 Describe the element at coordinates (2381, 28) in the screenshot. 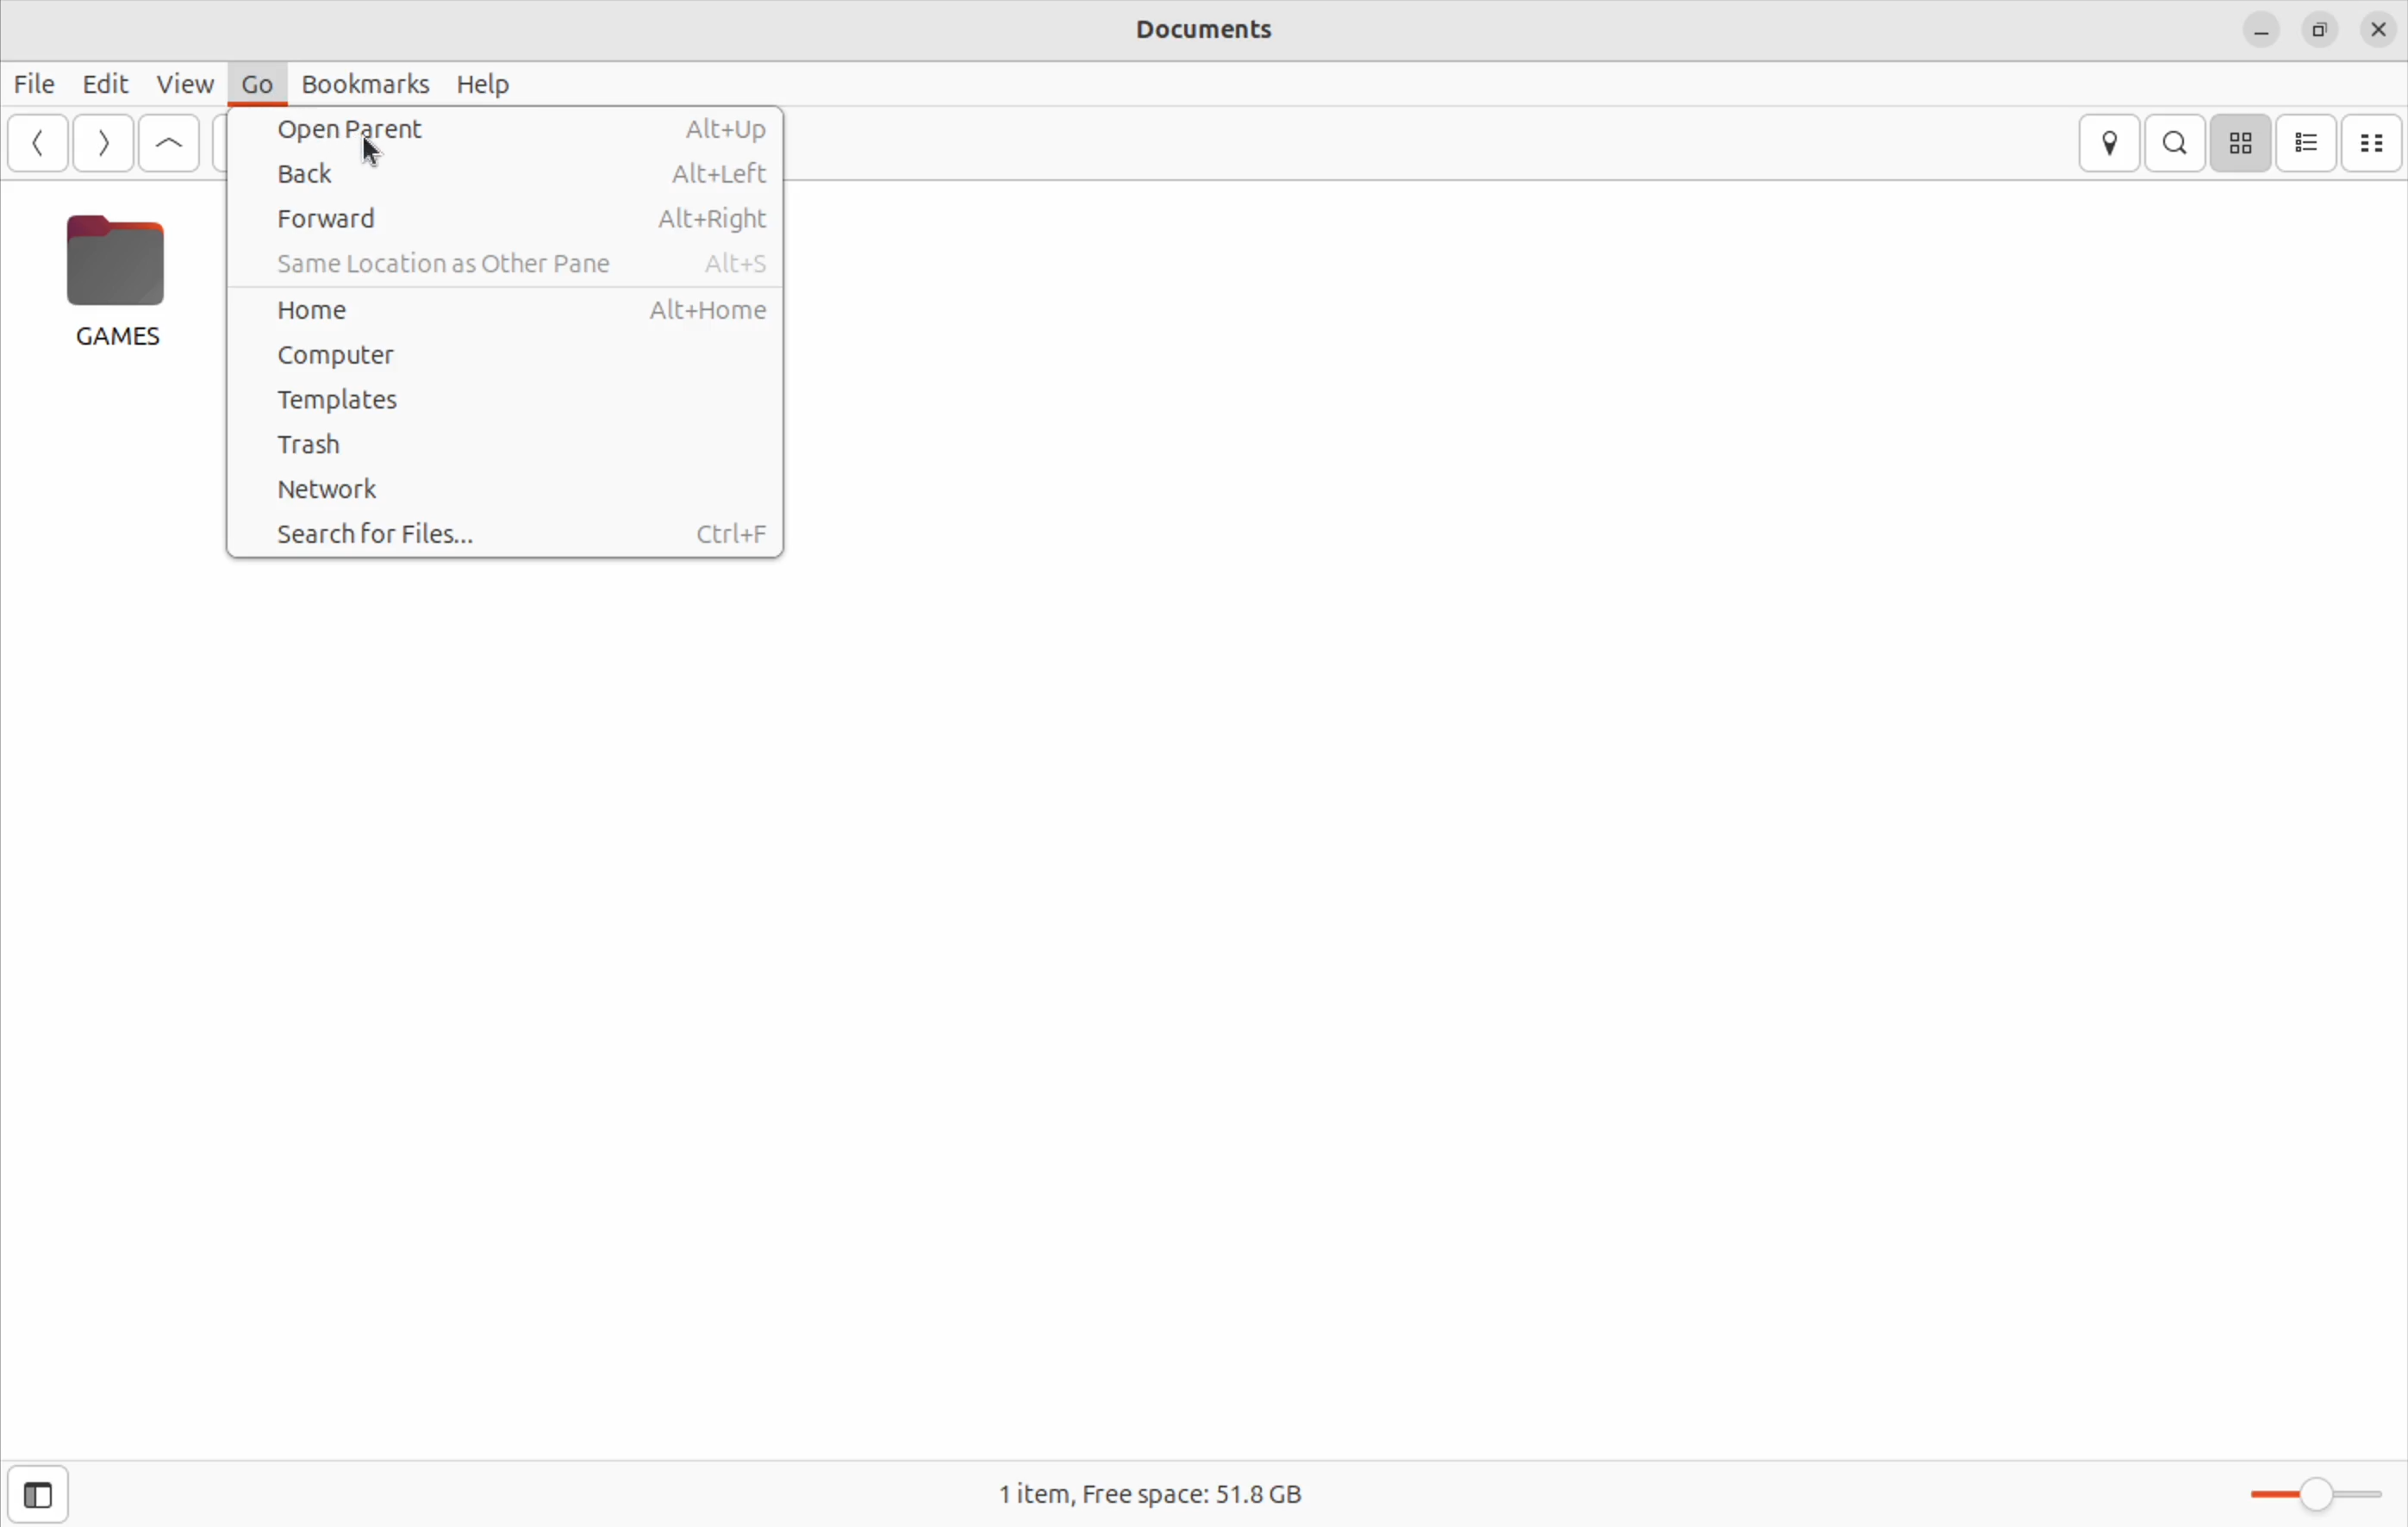

I see `close` at that location.